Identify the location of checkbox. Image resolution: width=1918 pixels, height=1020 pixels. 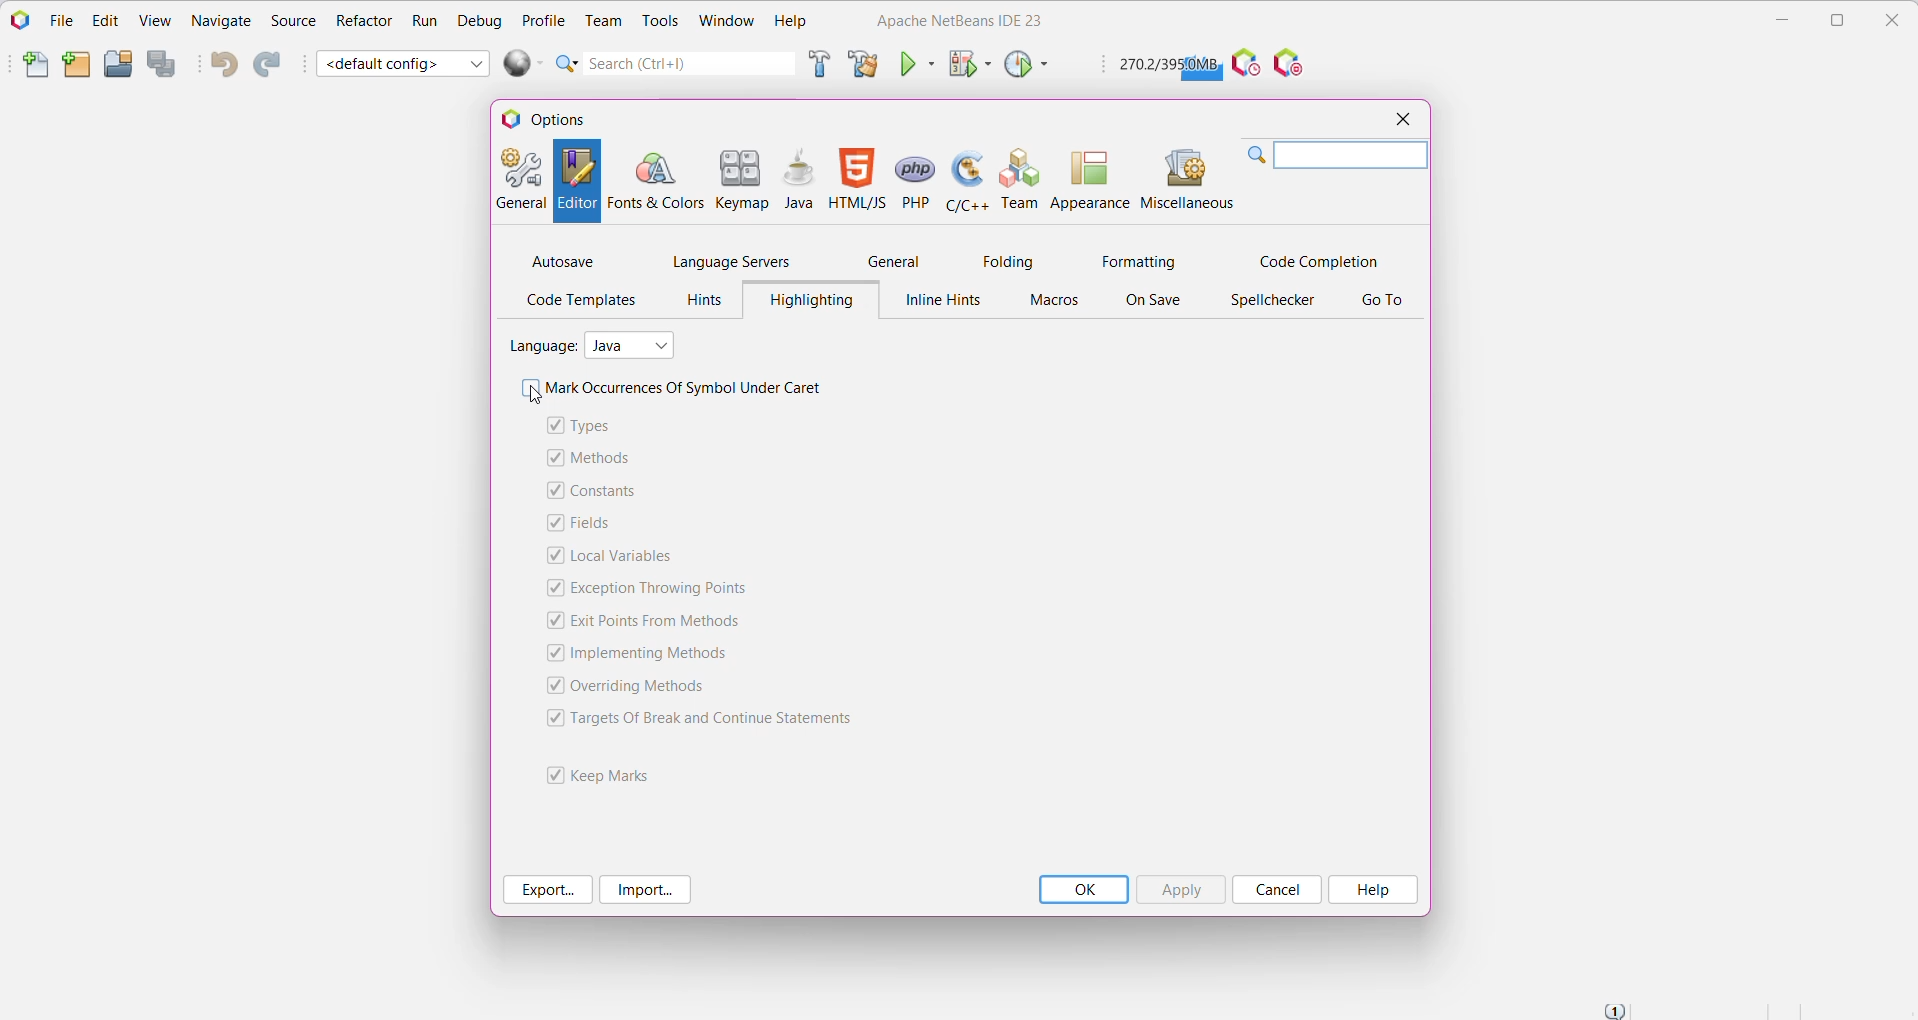
(551, 685).